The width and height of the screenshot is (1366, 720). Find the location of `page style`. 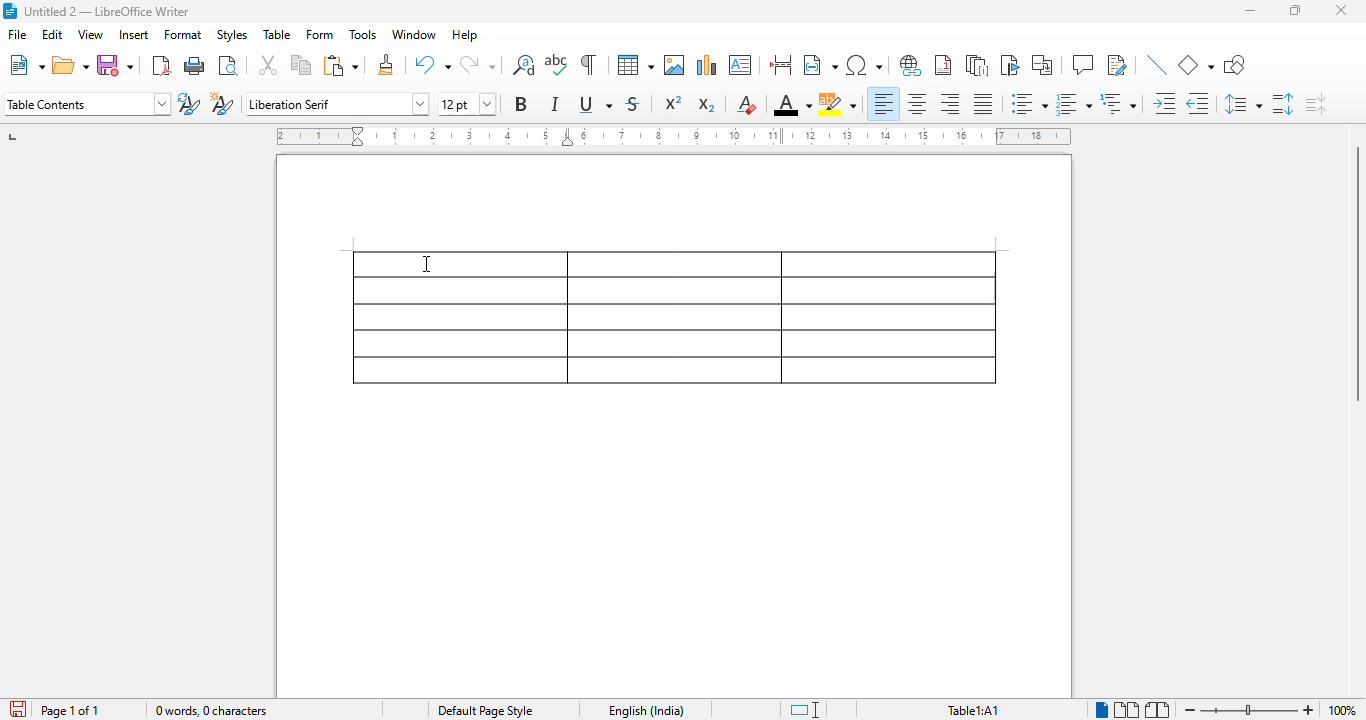

page style is located at coordinates (486, 710).